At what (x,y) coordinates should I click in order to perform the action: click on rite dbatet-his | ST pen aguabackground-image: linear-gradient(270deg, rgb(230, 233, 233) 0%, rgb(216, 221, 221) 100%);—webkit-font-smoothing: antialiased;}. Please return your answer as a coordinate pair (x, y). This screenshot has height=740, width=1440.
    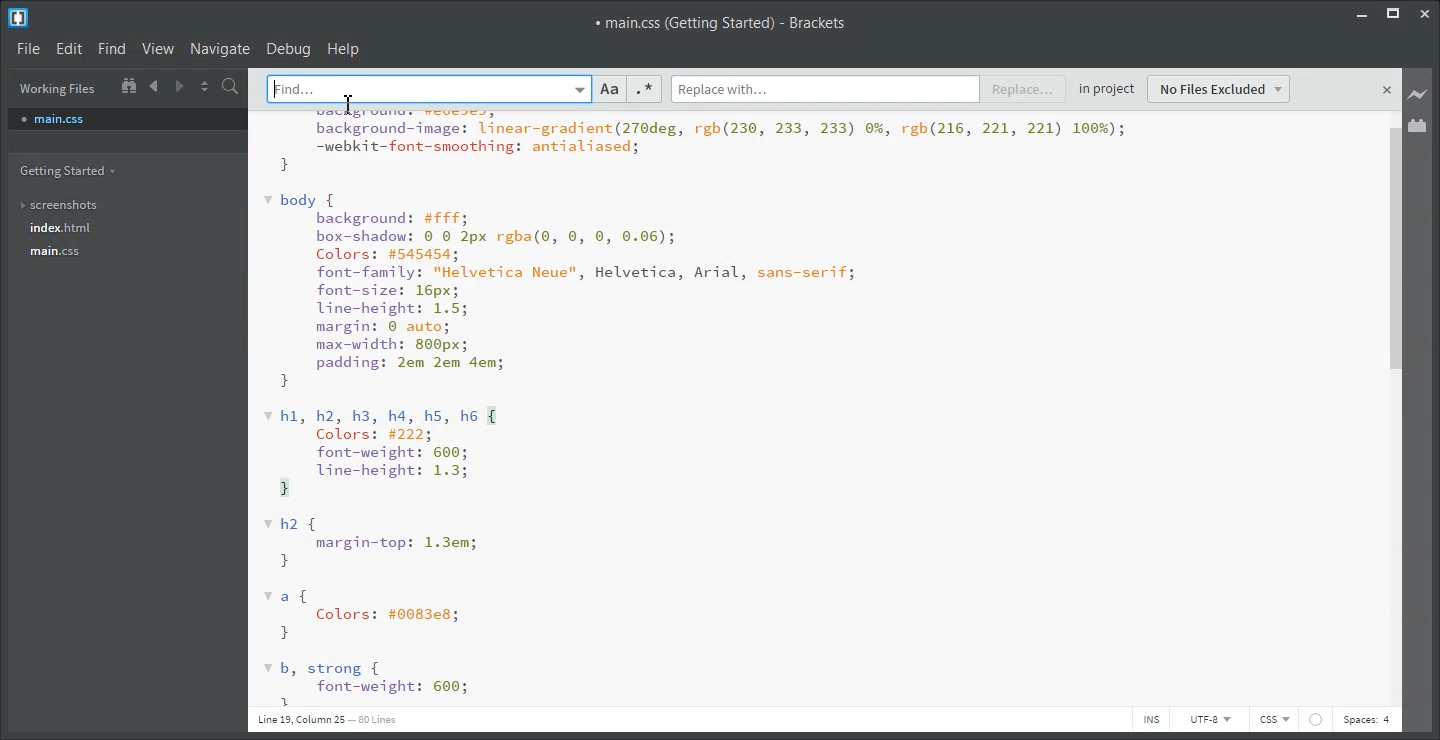
    Looking at the image, I should click on (694, 143).